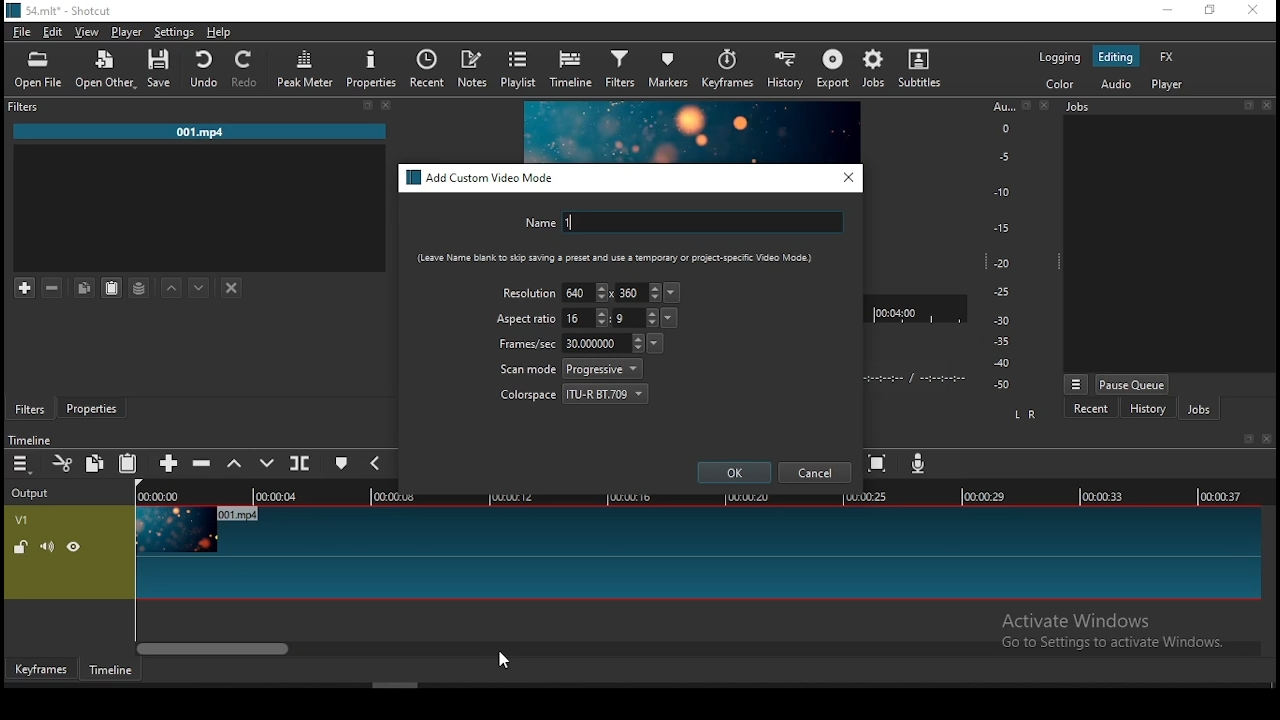  I want to click on restore, so click(1248, 106).